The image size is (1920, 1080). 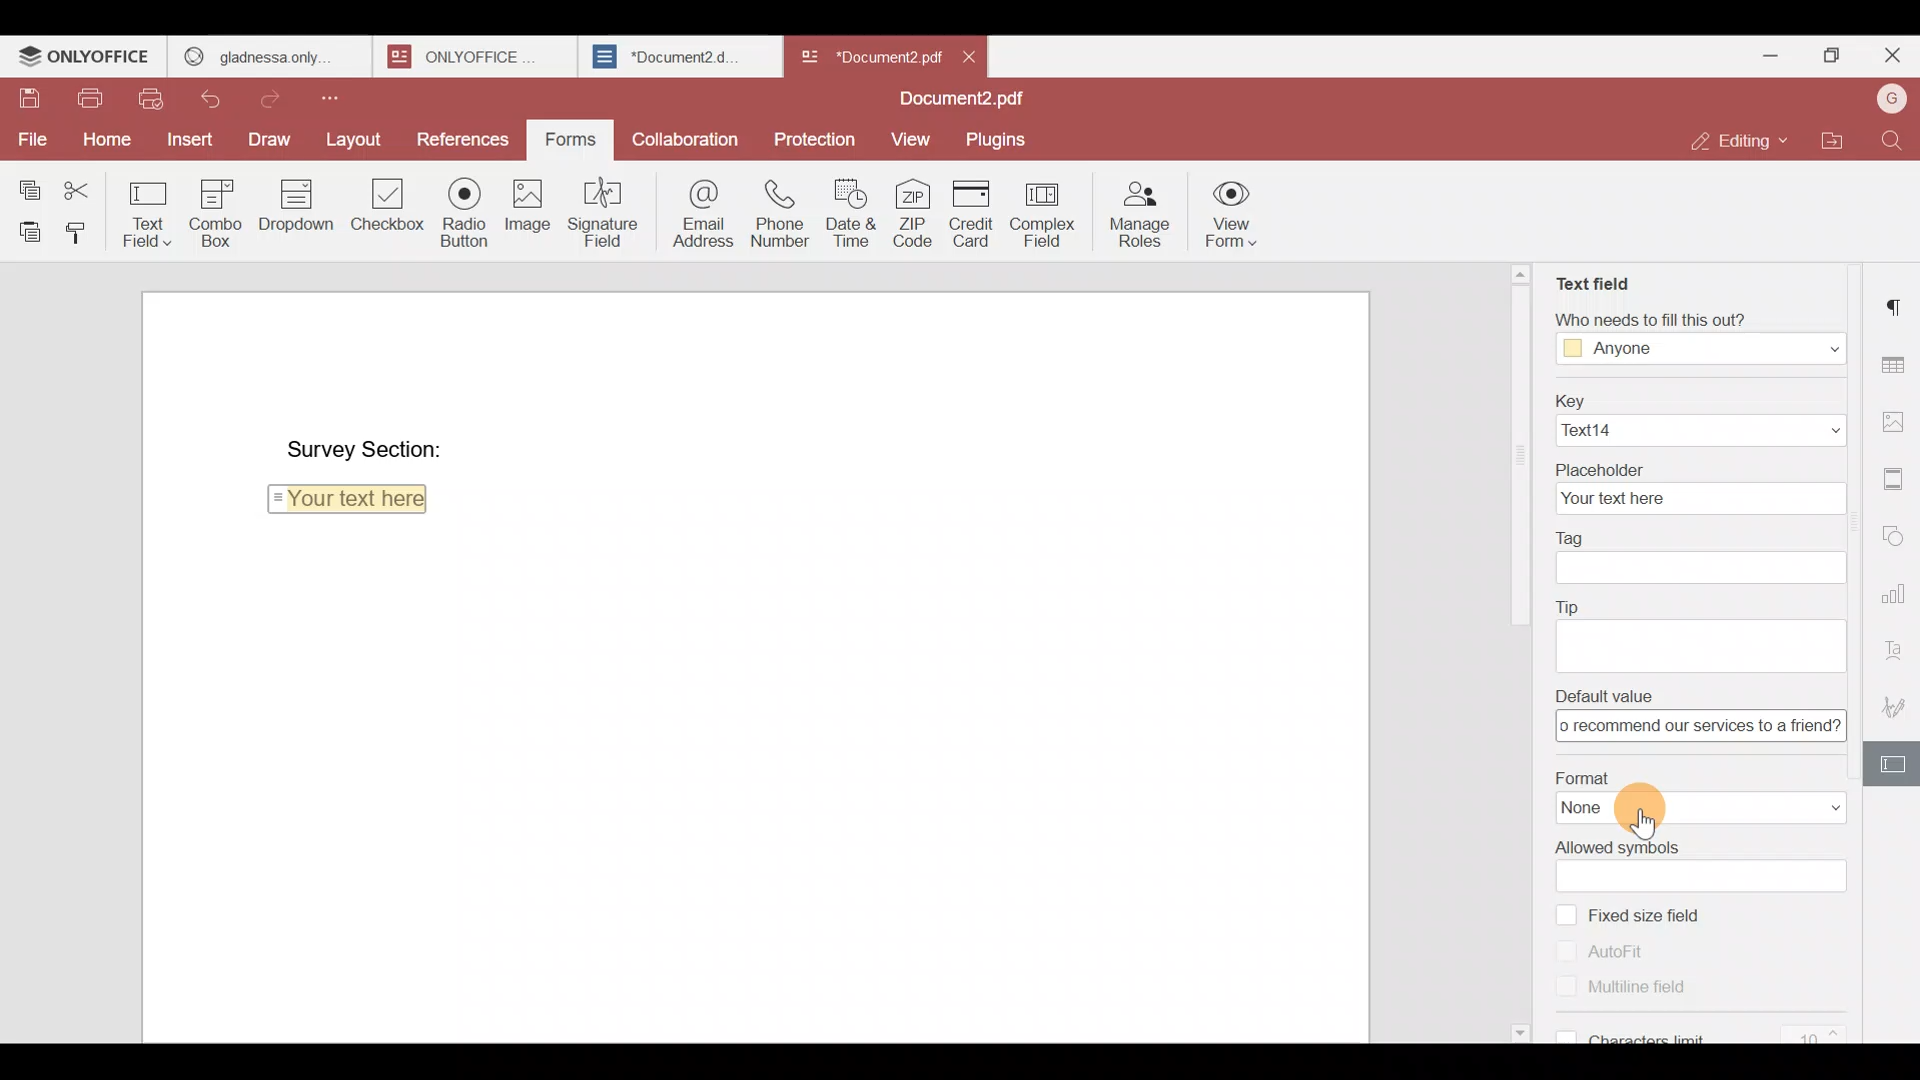 I want to click on Tag, so click(x=1693, y=534).